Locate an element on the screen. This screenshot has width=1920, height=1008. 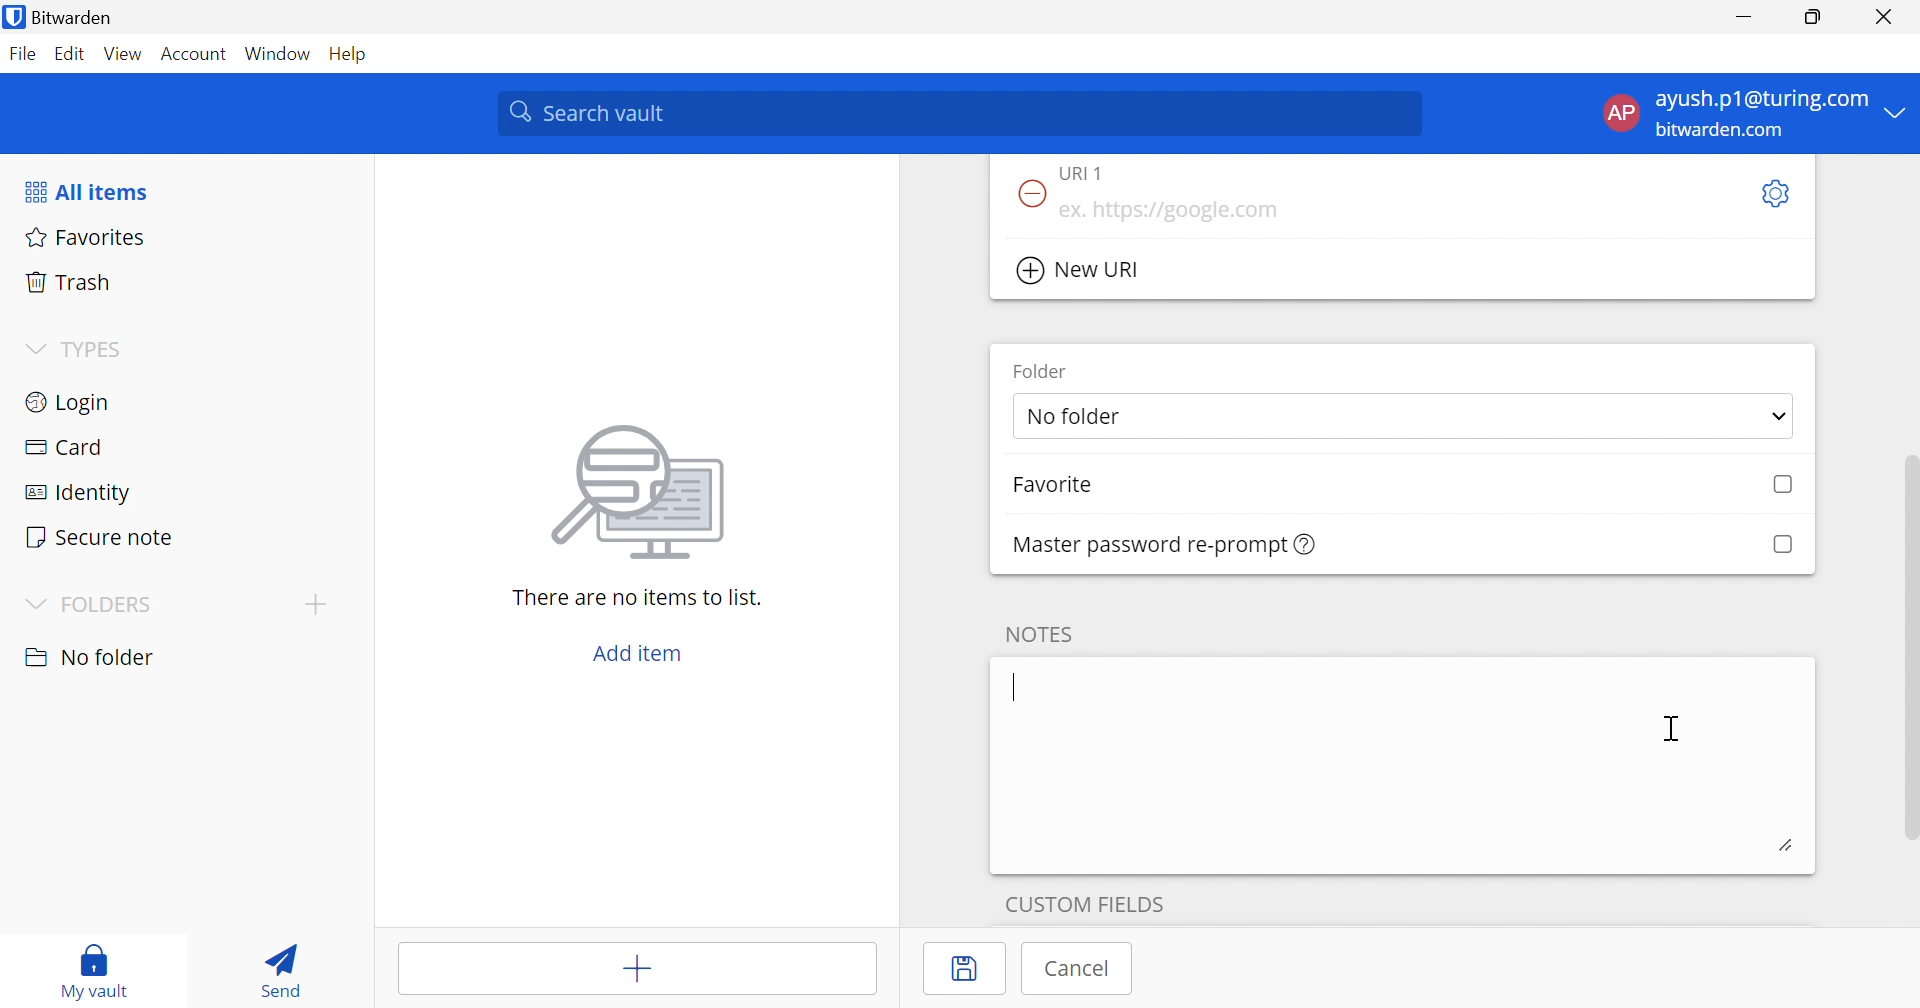
FOLDERS is located at coordinates (110, 605).